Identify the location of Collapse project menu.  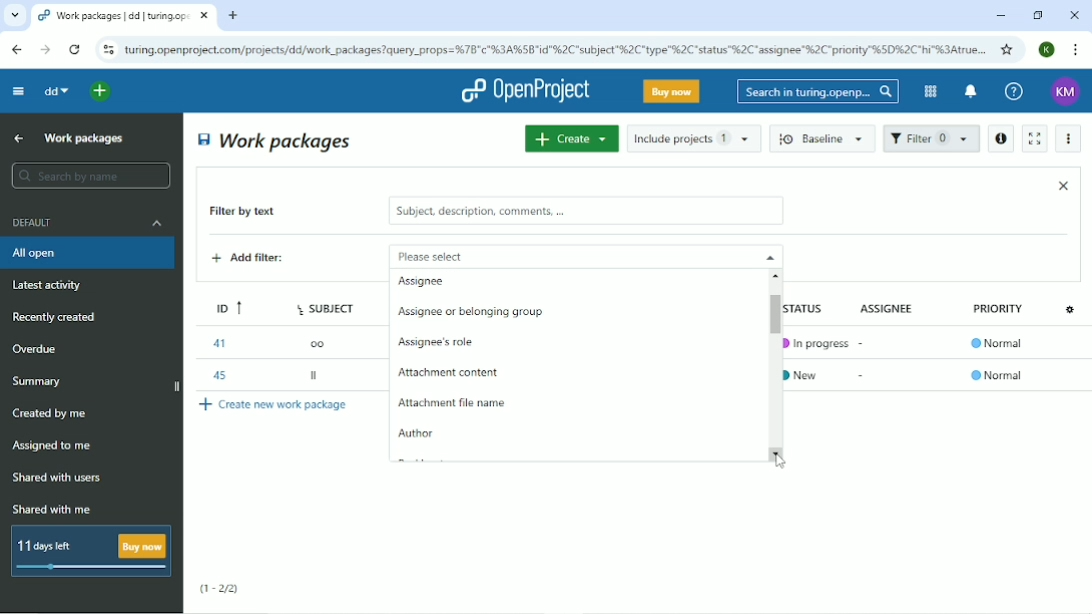
(17, 90).